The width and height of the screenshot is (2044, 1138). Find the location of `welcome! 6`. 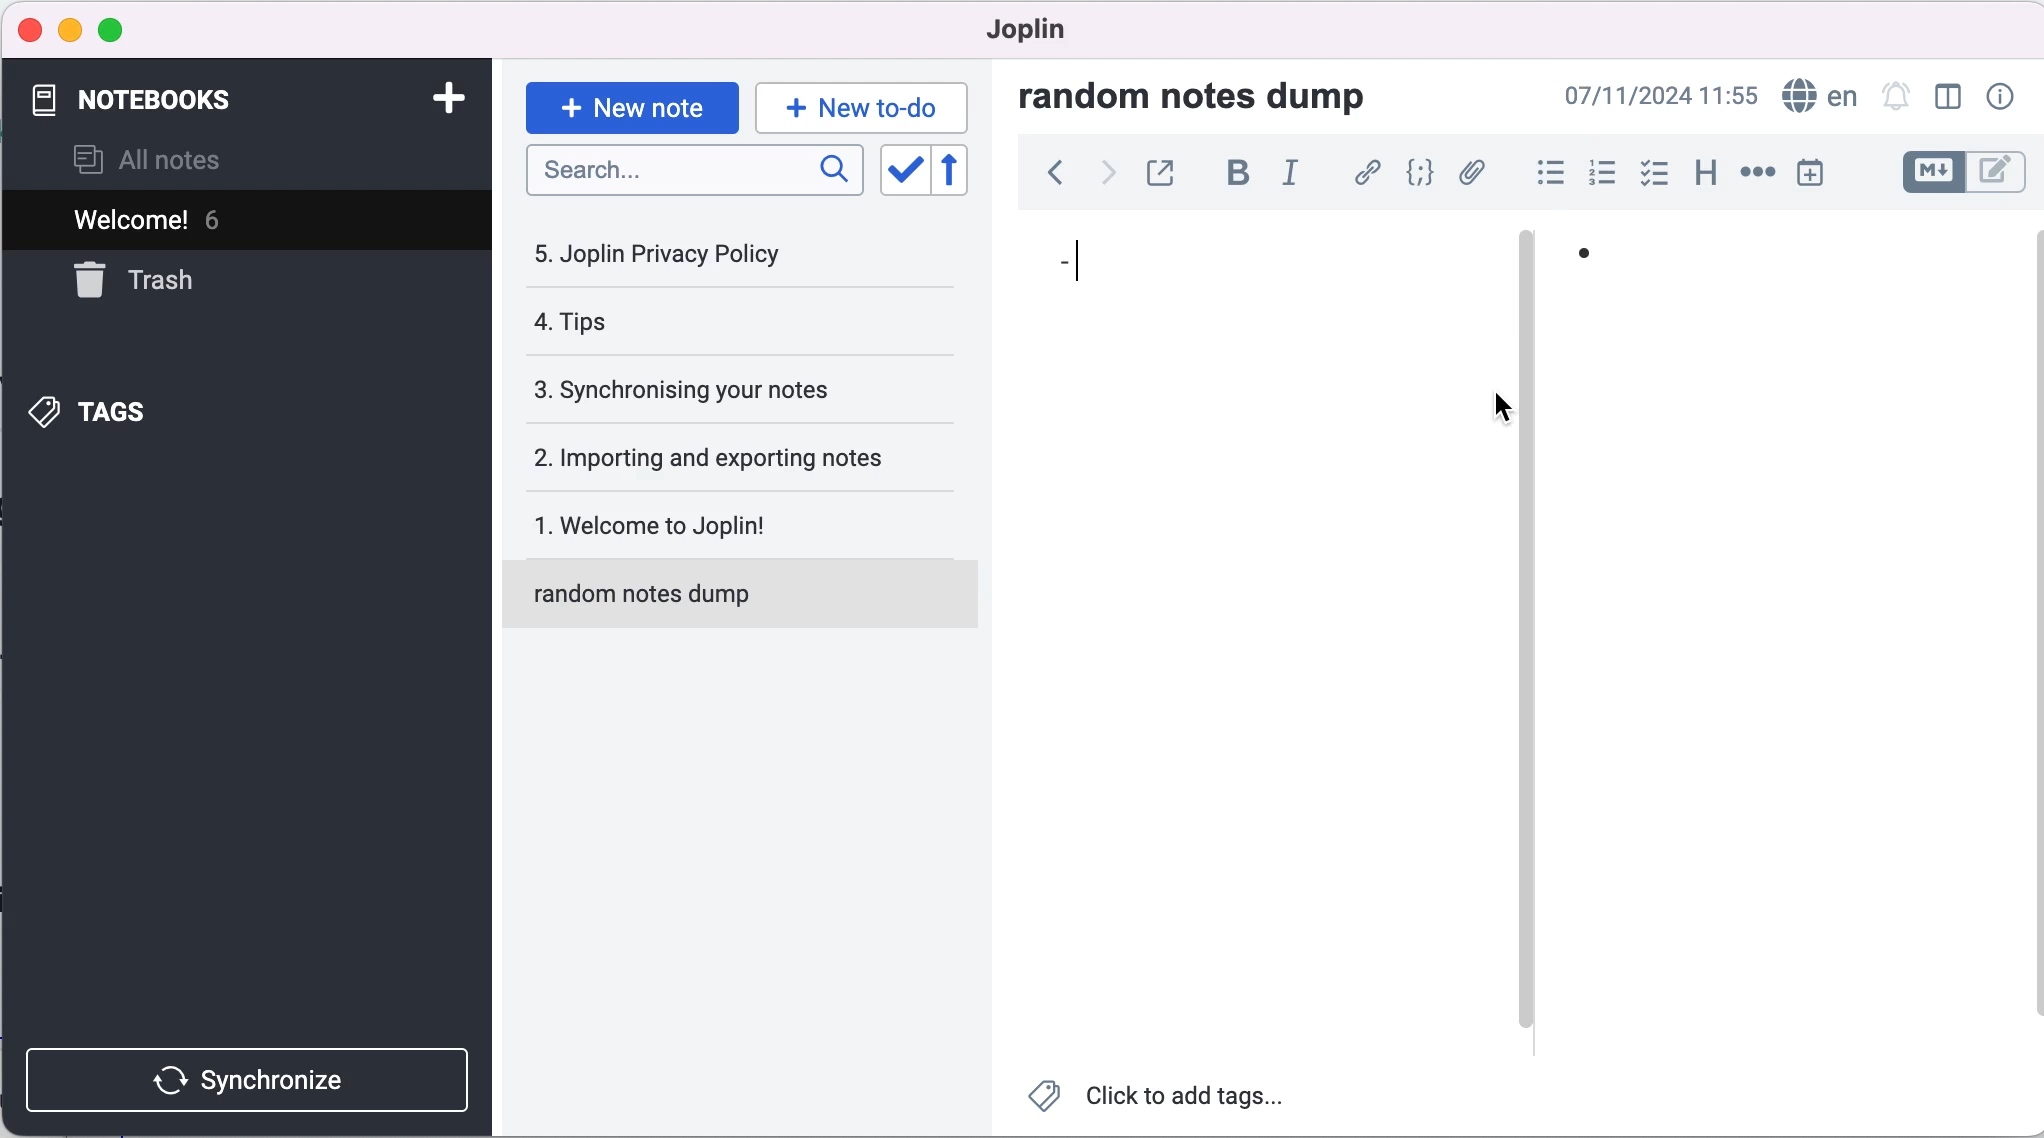

welcome! 6 is located at coordinates (193, 218).